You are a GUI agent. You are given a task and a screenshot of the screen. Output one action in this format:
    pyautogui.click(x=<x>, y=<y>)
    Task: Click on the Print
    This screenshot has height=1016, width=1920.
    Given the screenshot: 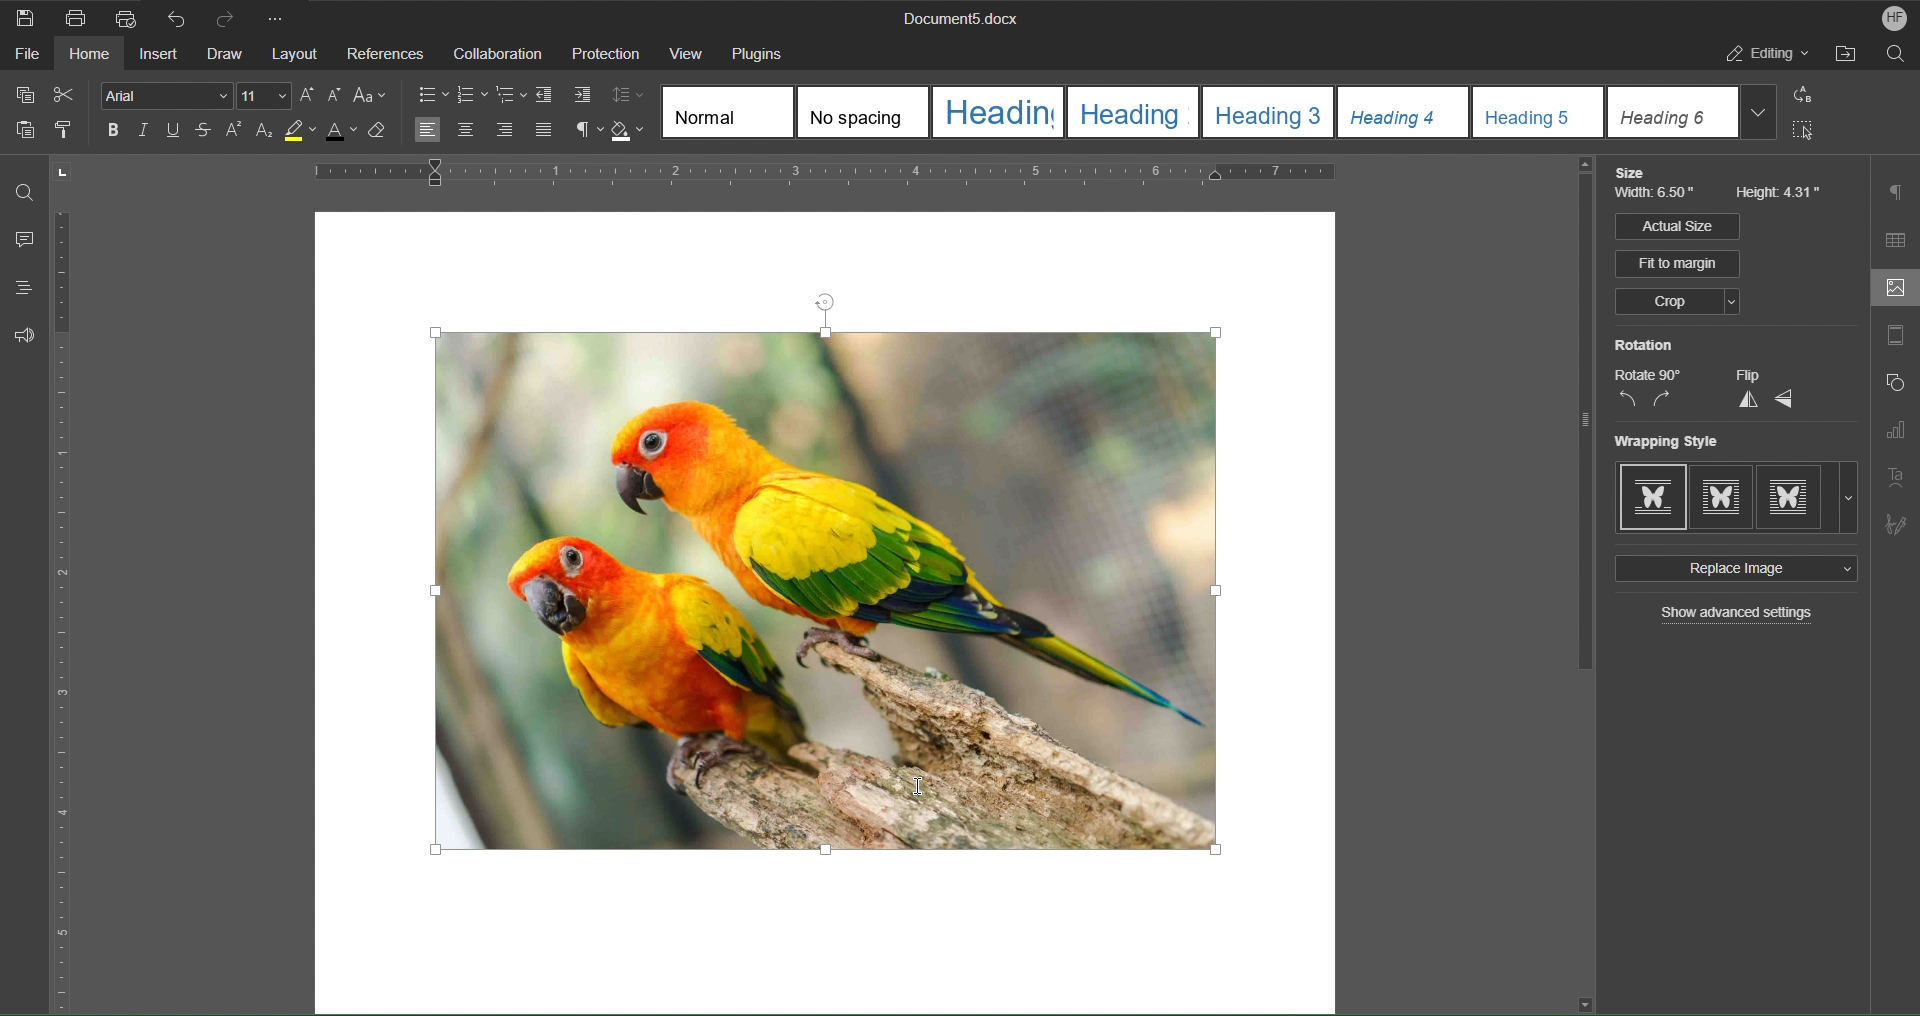 What is the action you would take?
    pyautogui.click(x=77, y=18)
    